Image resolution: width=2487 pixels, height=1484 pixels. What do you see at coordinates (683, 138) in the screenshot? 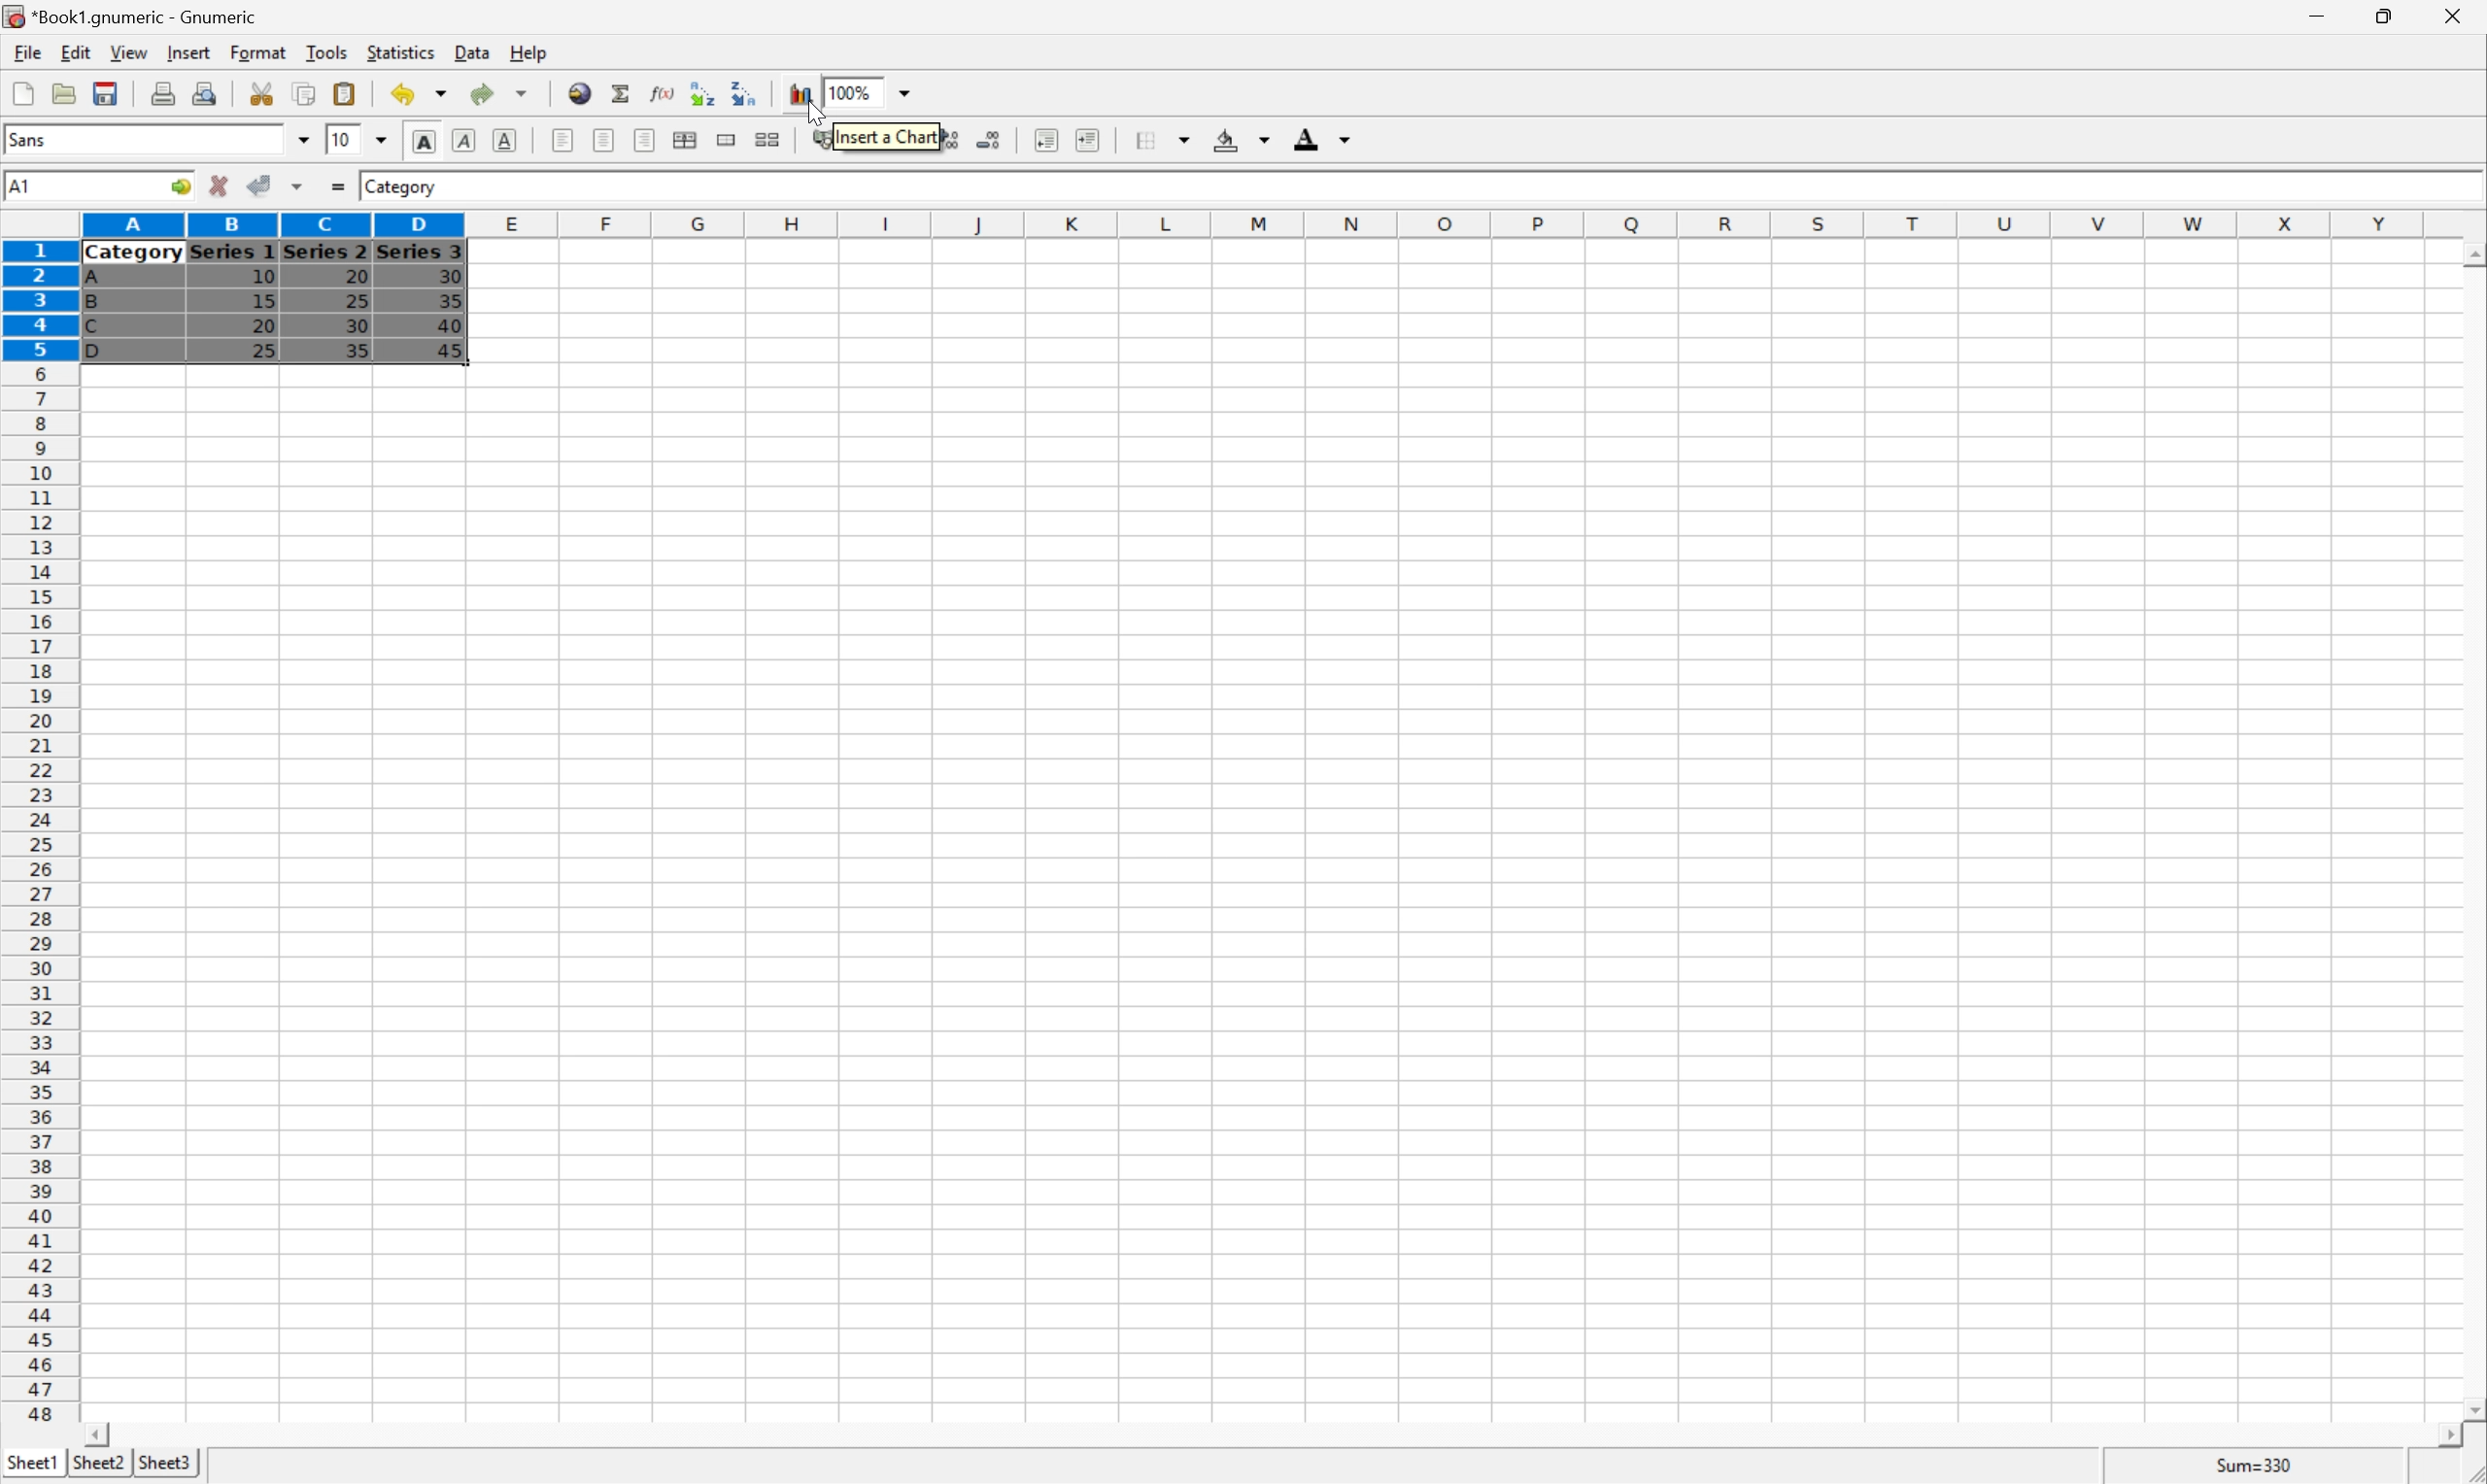
I see `Center horizontally across selection` at bounding box center [683, 138].